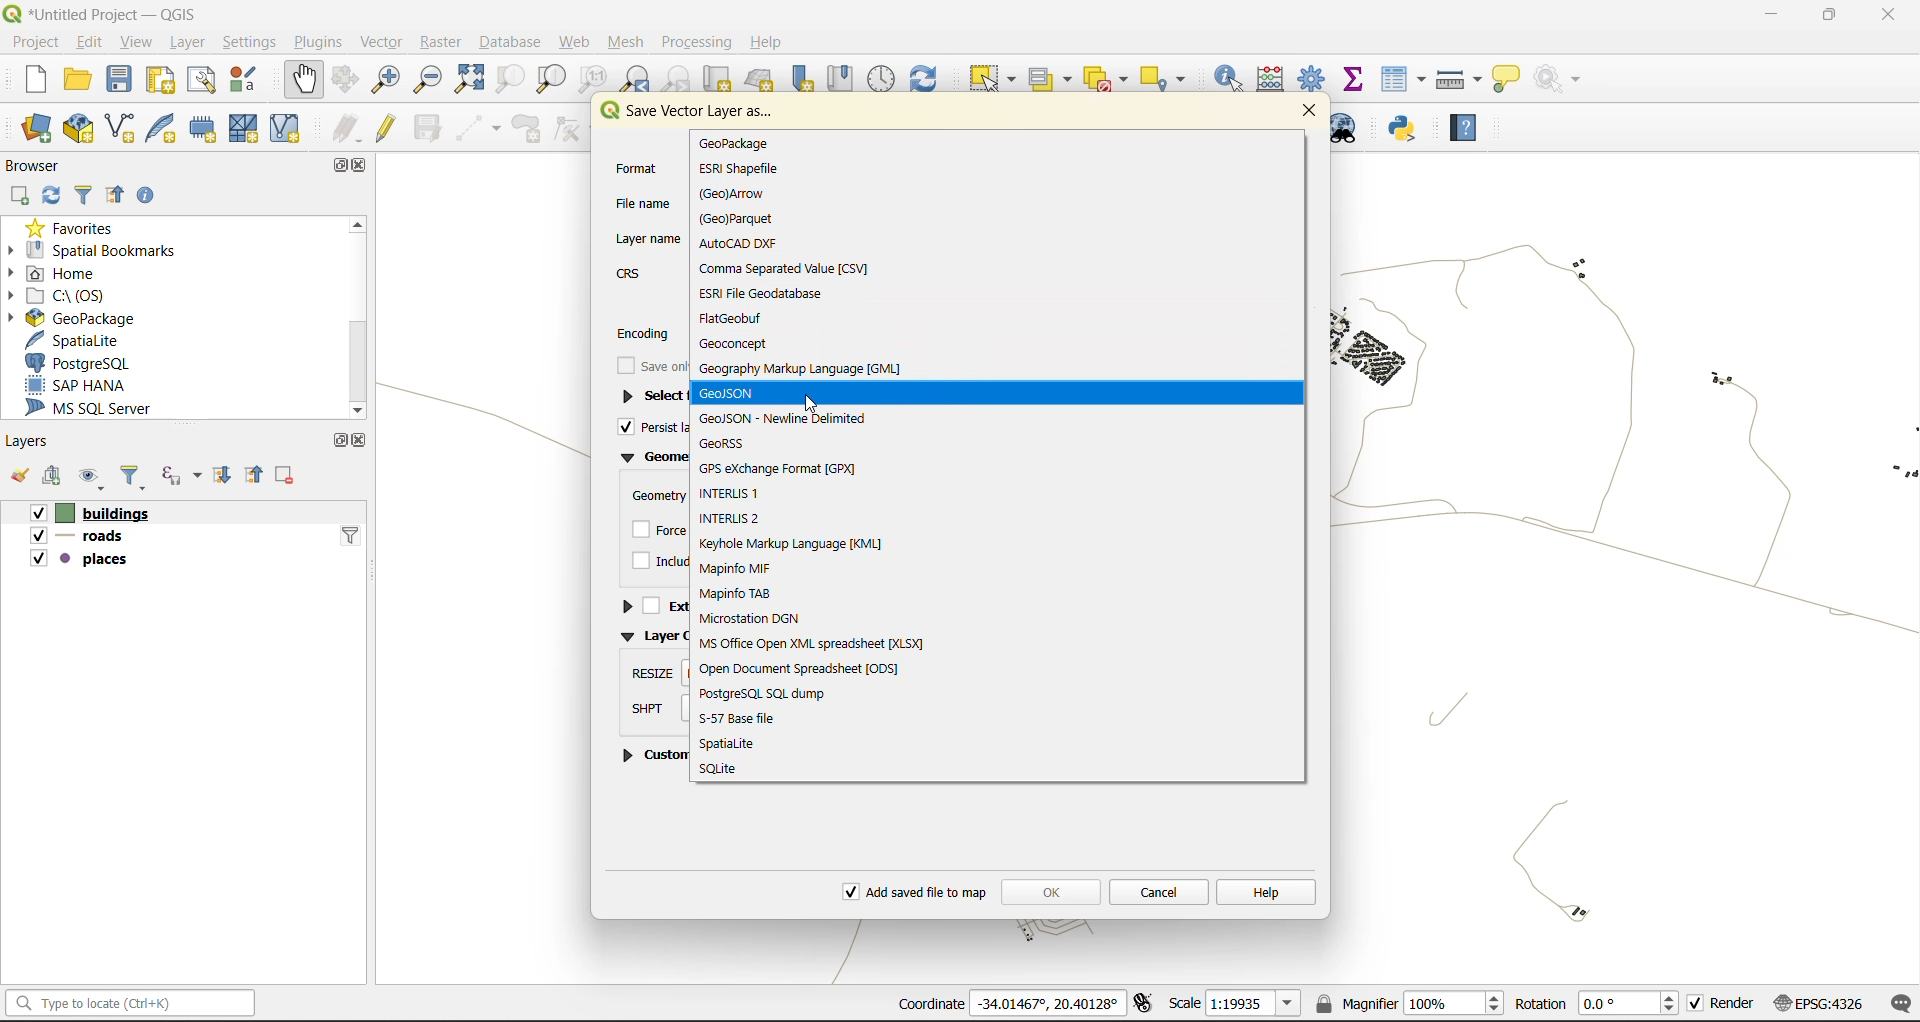  What do you see at coordinates (116, 193) in the screenshot?
I see `collapse all` at bounding box center [116, 193].